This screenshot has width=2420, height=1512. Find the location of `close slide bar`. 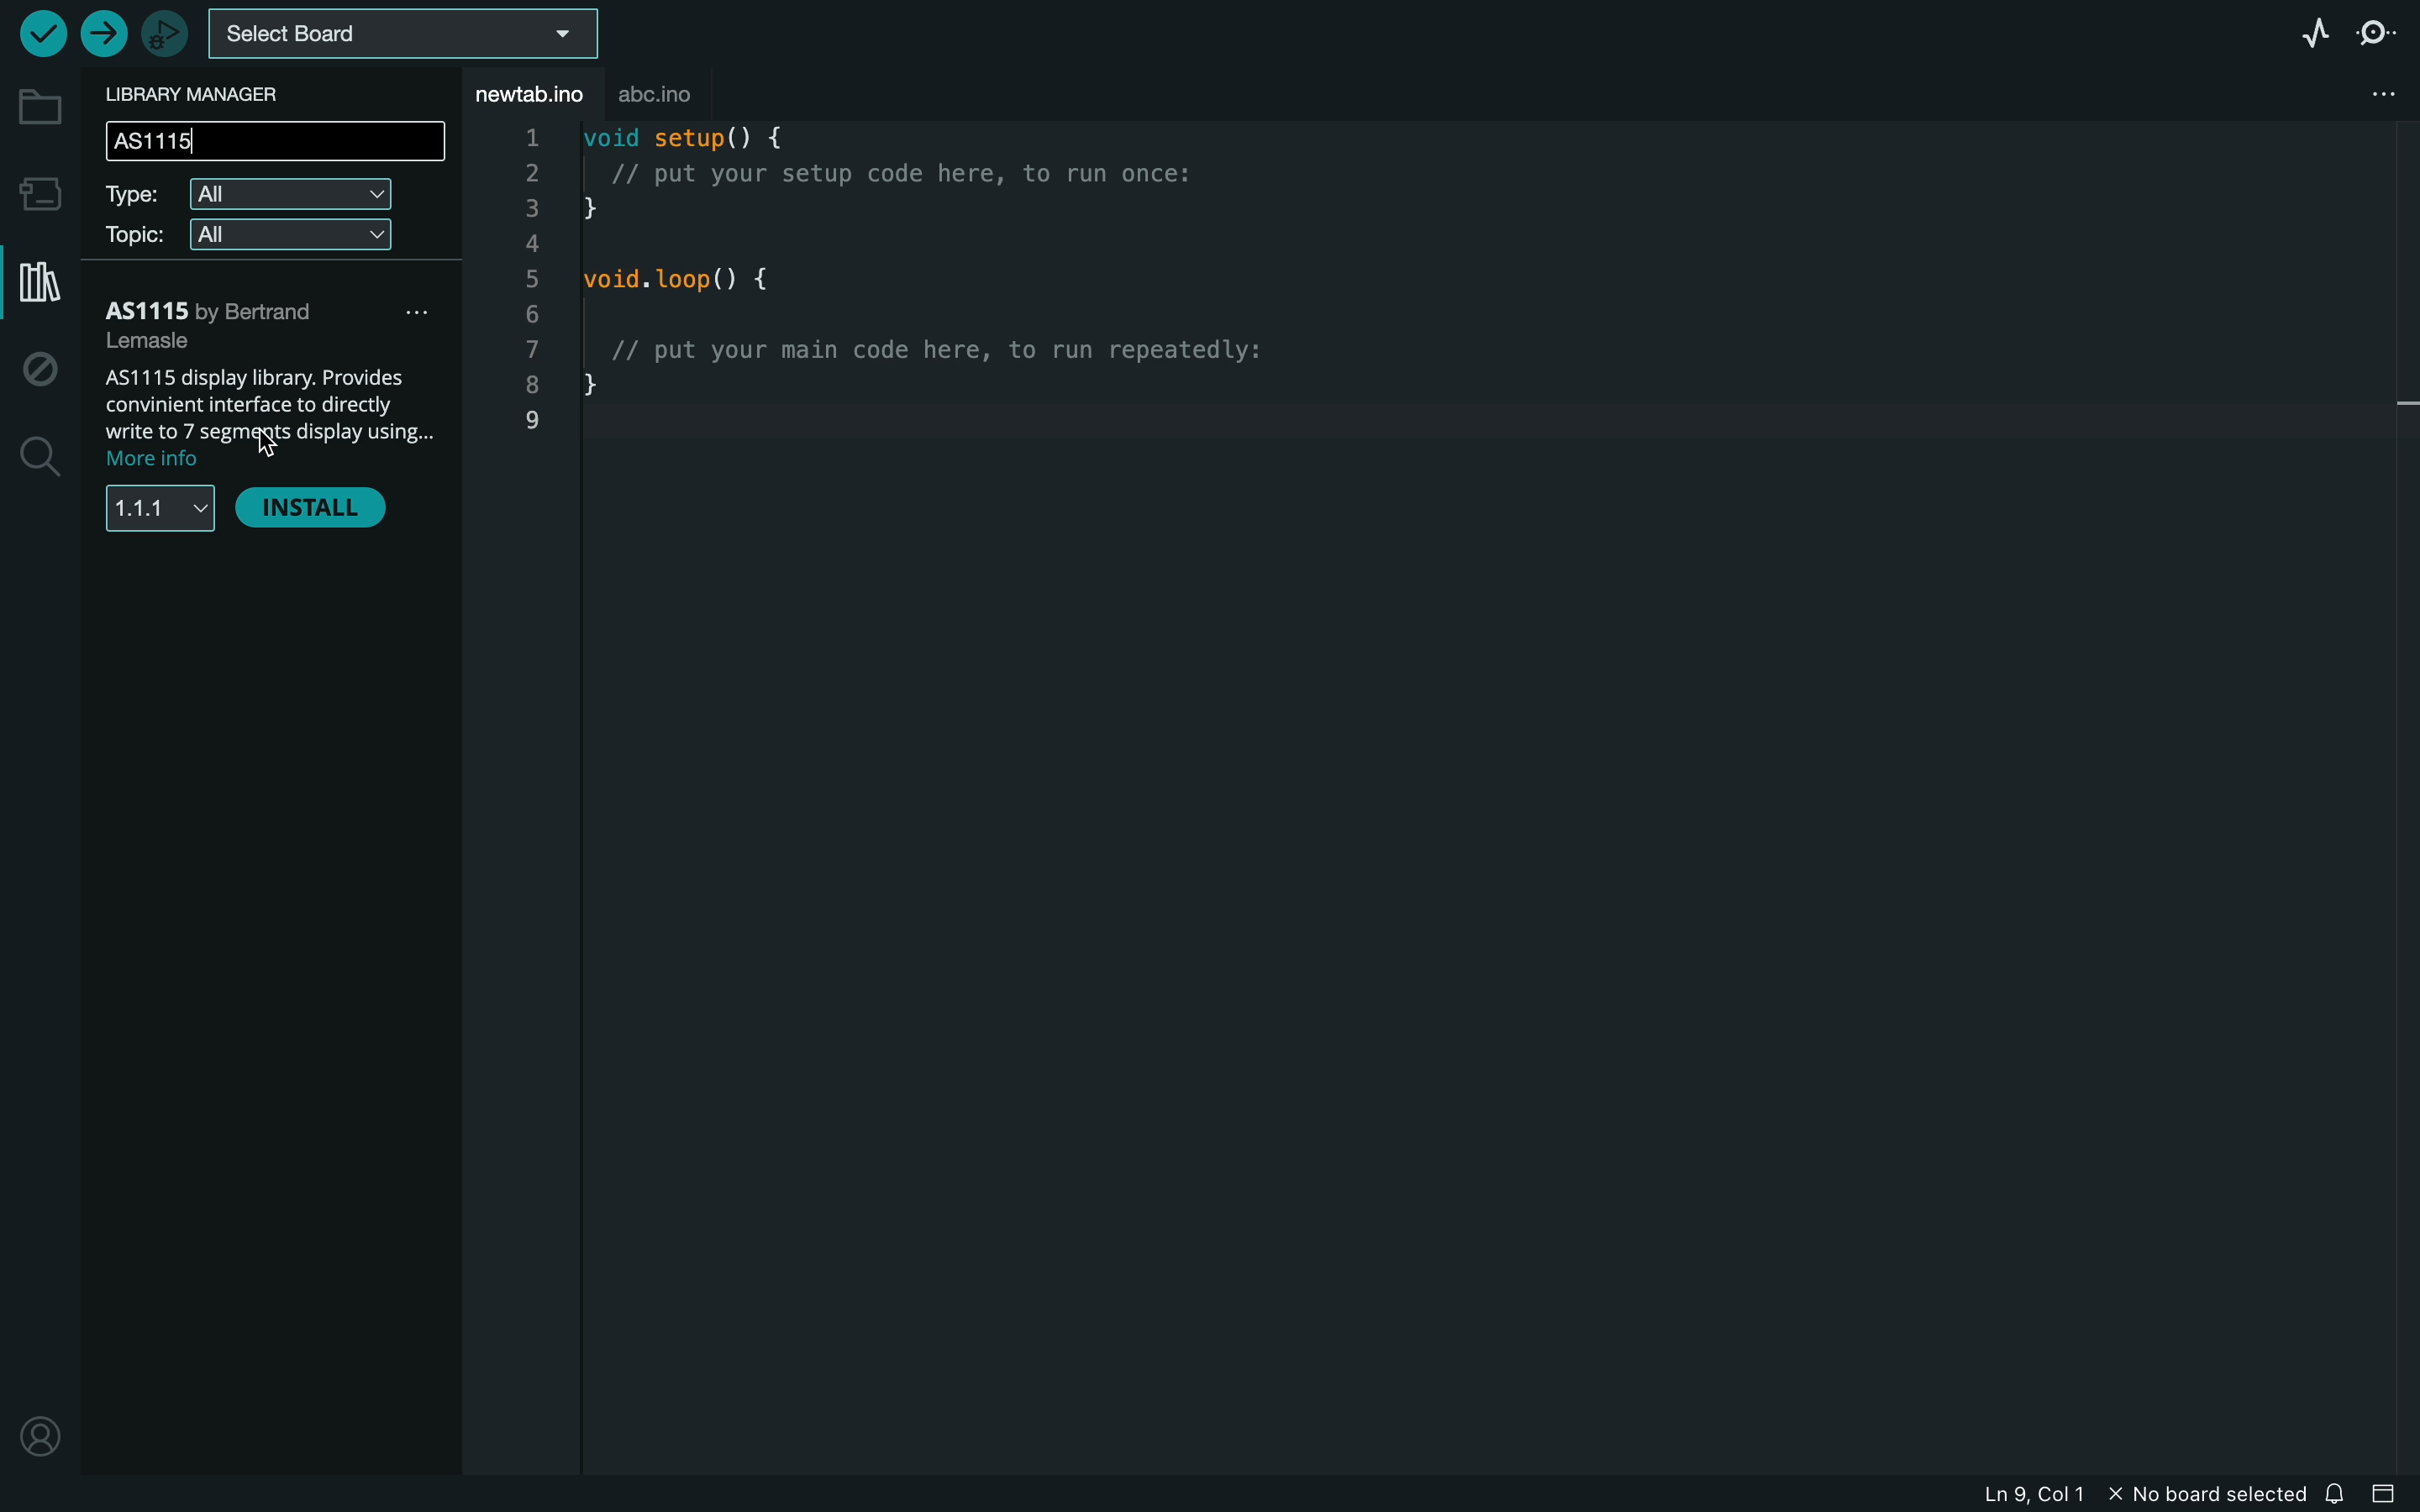

close slide bar is located at coordinates (2384, 1496).